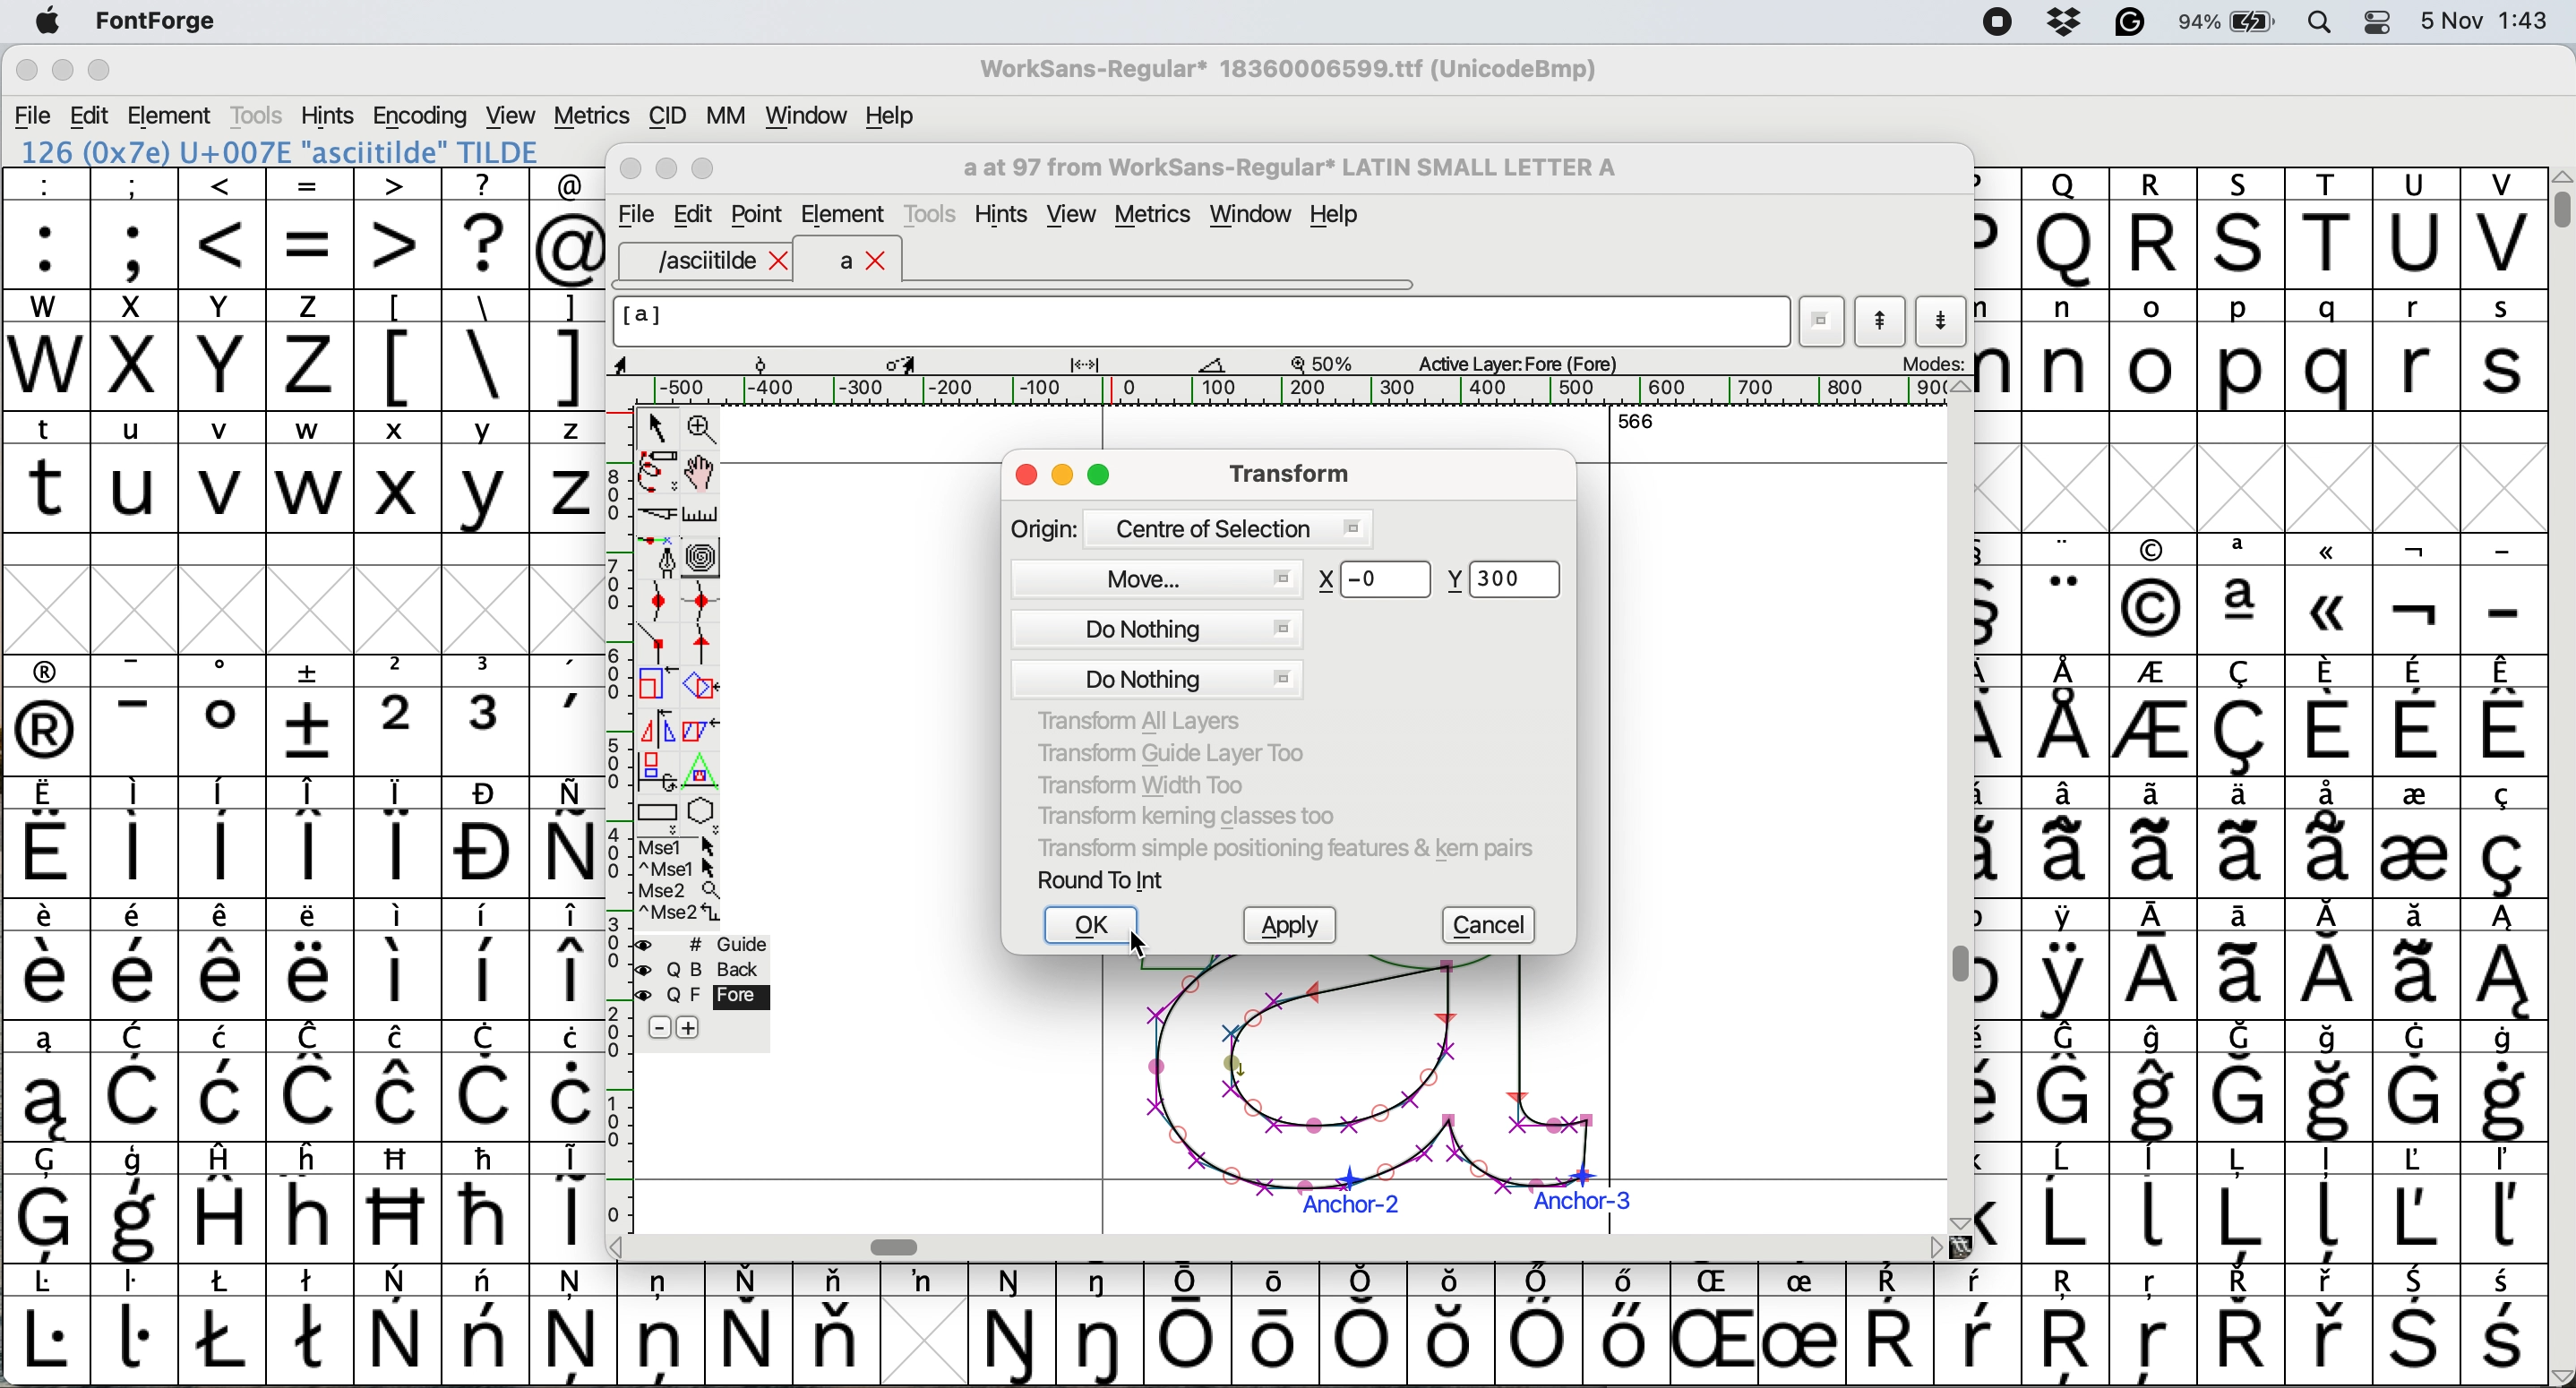  What do you see at coordinates (2129, 26) in the screenshot?
I see `grammarly` at bounding box center [2129, 26].